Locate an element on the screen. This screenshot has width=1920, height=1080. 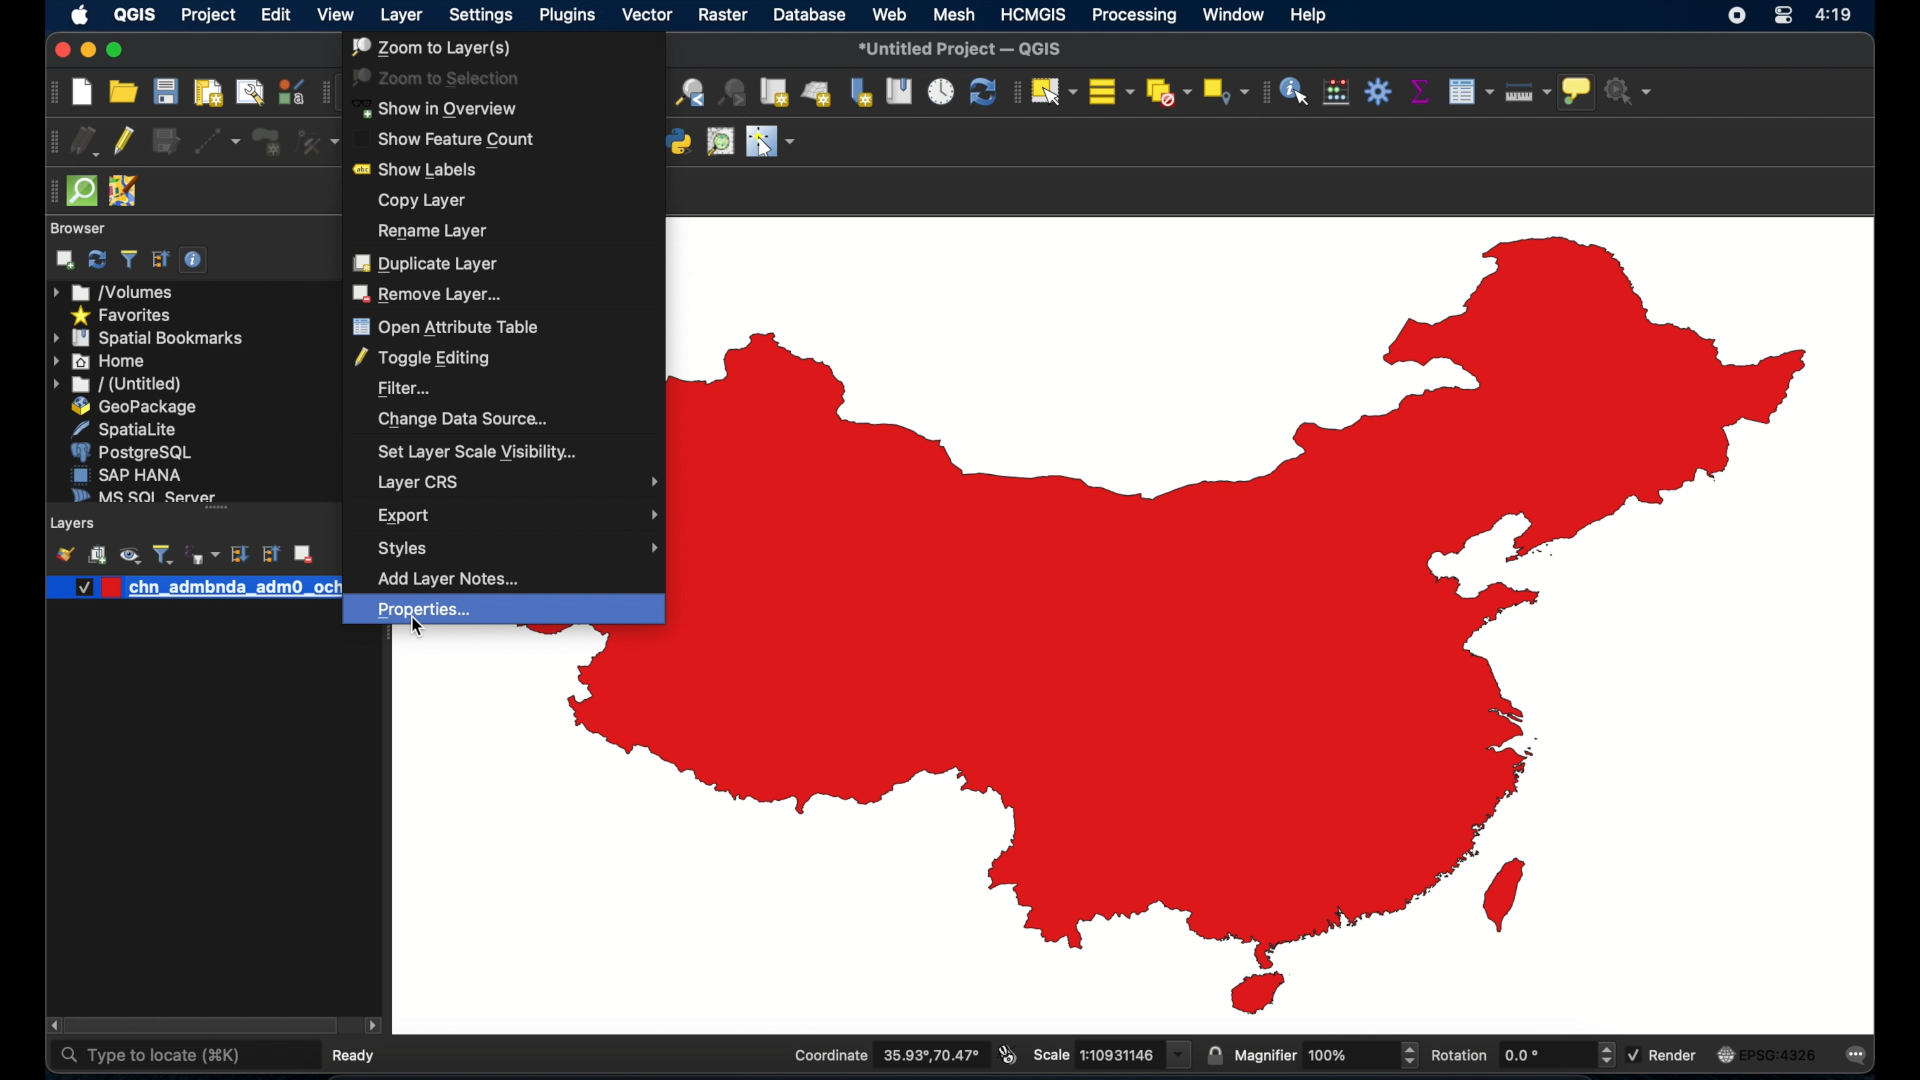
open field calculator is located at coordinates (1334, 92).